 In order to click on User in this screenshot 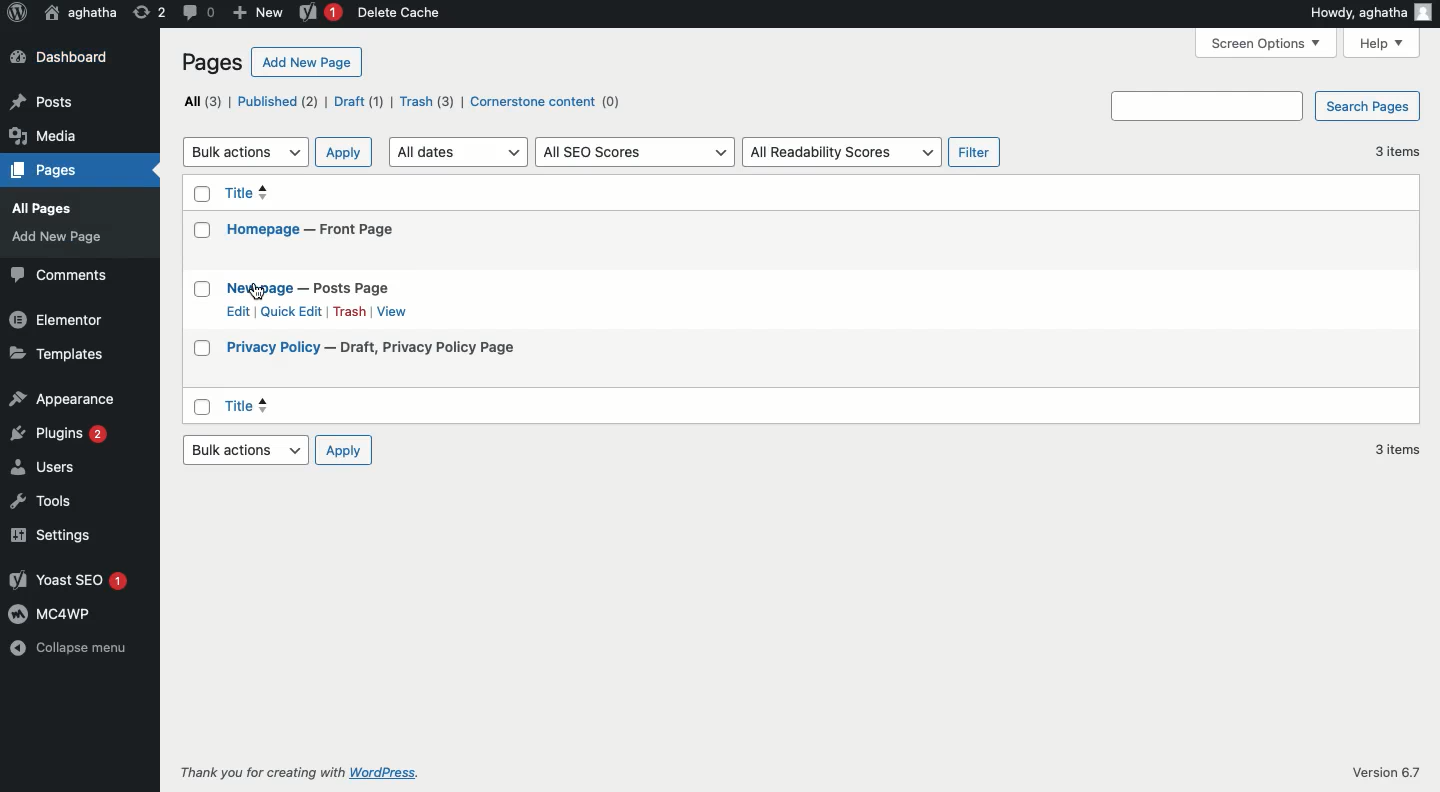, I will do `click(80, 13)`.